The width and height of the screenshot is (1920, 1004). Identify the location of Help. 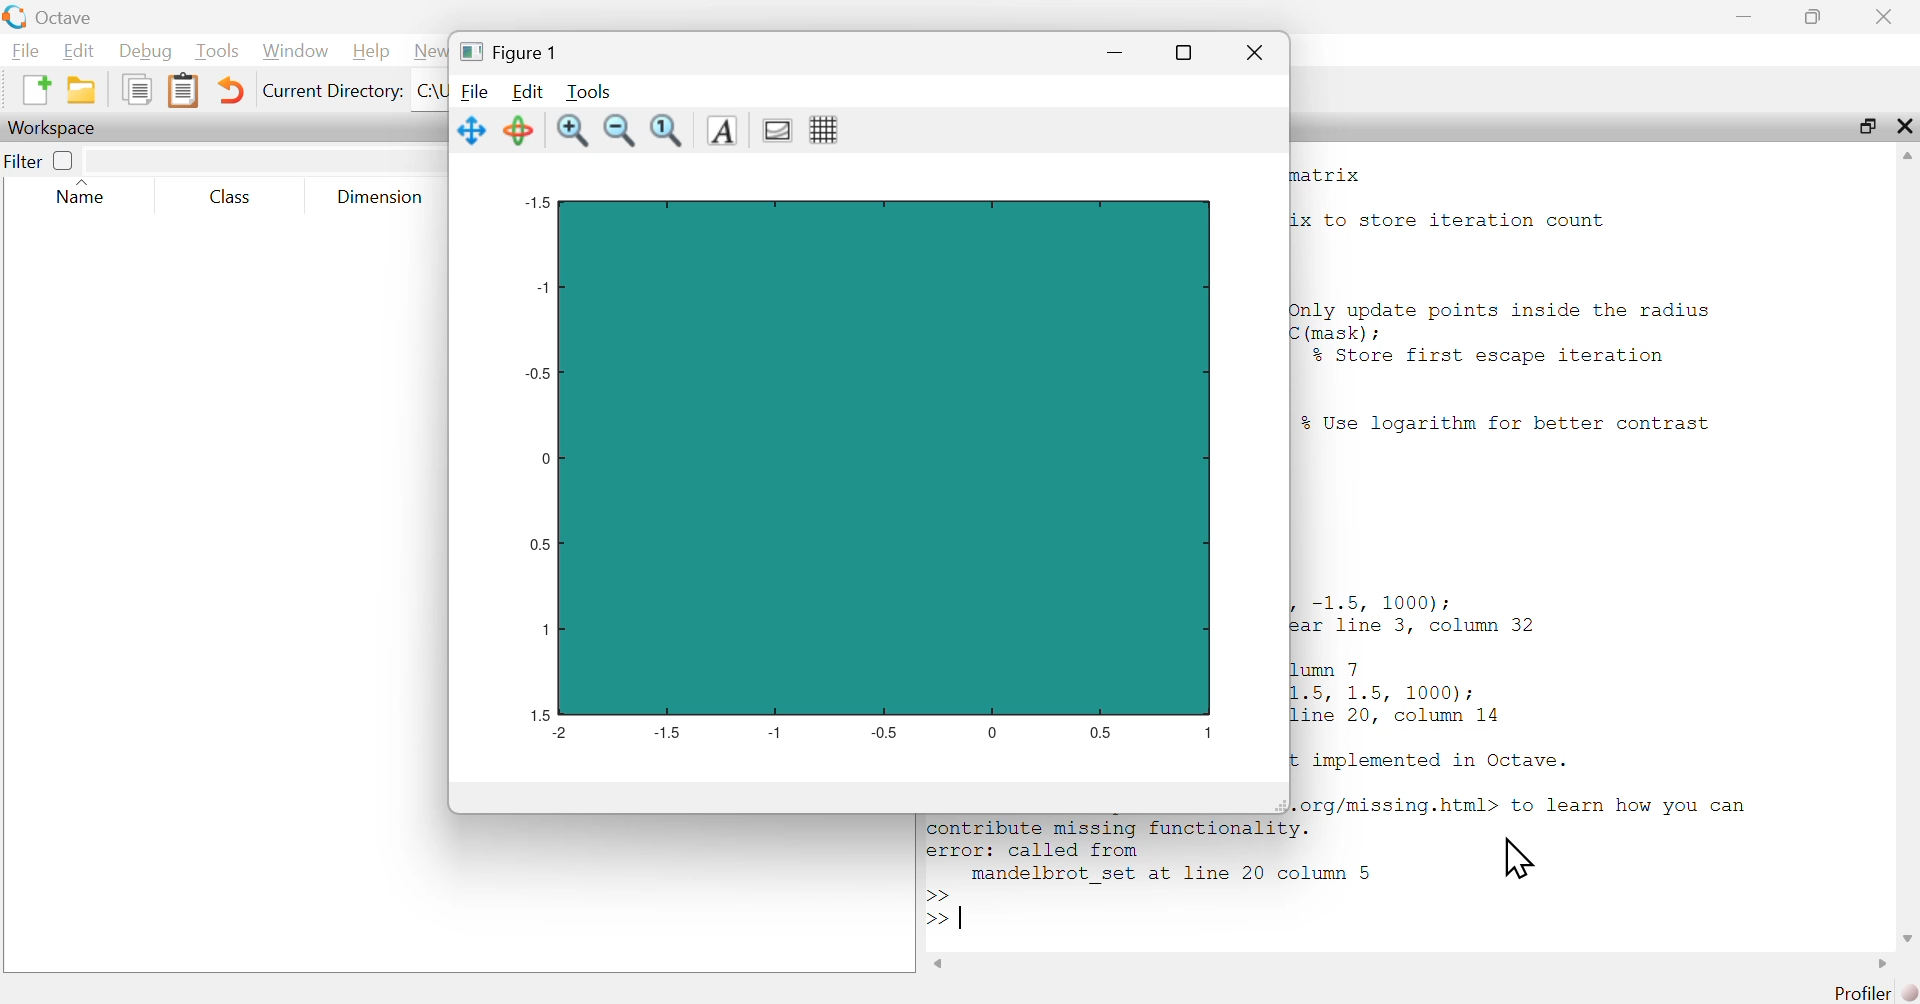
(368, 52).